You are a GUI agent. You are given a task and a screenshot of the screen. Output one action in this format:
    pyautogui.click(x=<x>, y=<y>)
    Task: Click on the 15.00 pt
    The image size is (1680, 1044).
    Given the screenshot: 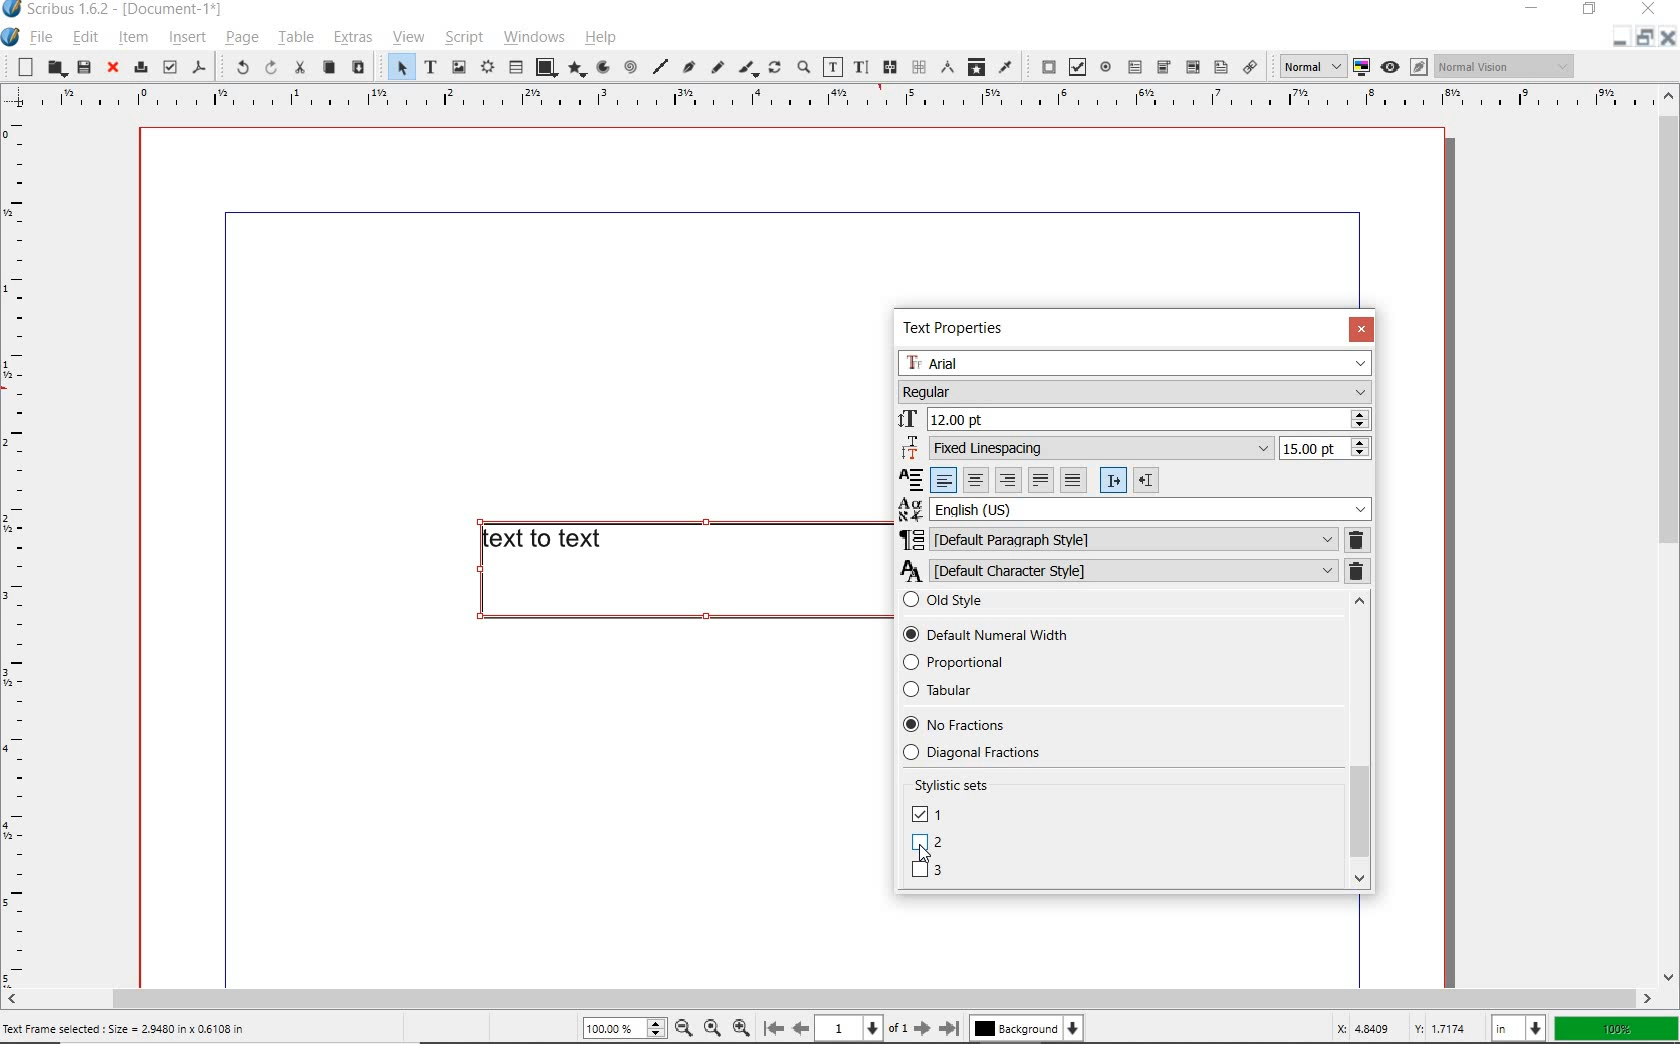 What is the action you would take?
    pyautogui.click(x=1323, y=449)
    